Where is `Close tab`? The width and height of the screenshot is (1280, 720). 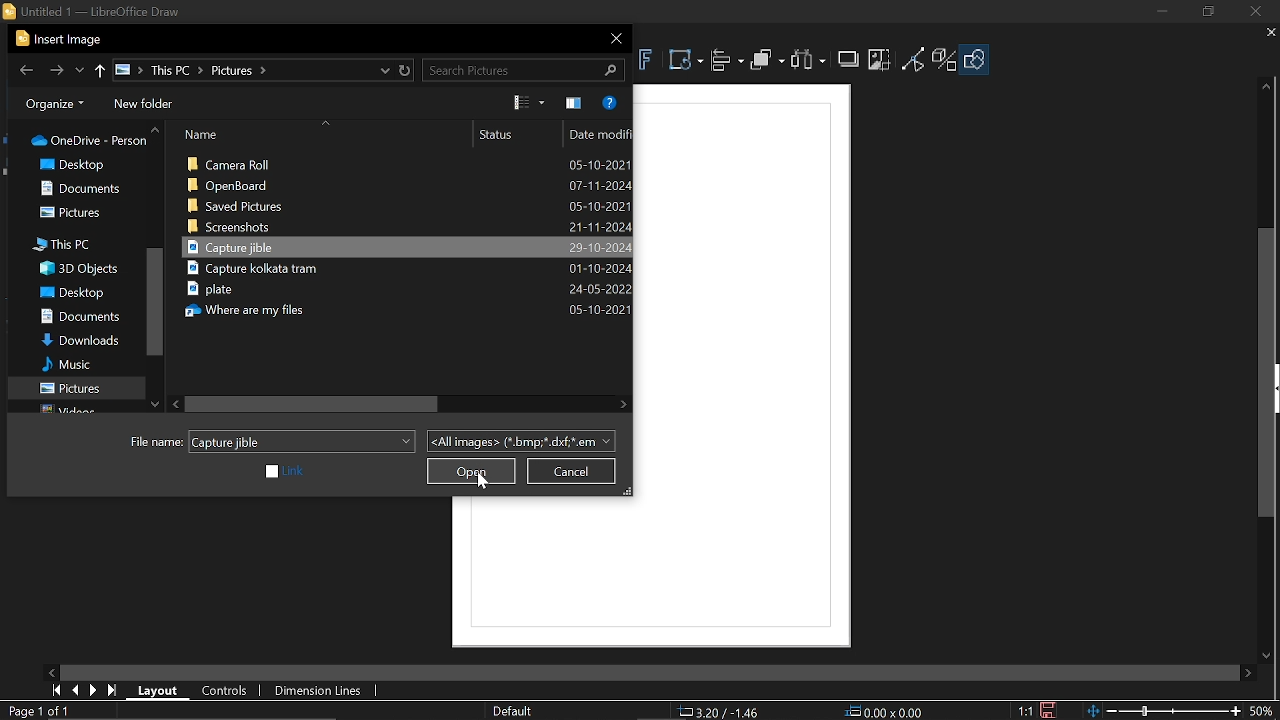
Close tab is located at coordinates (1264, 34).